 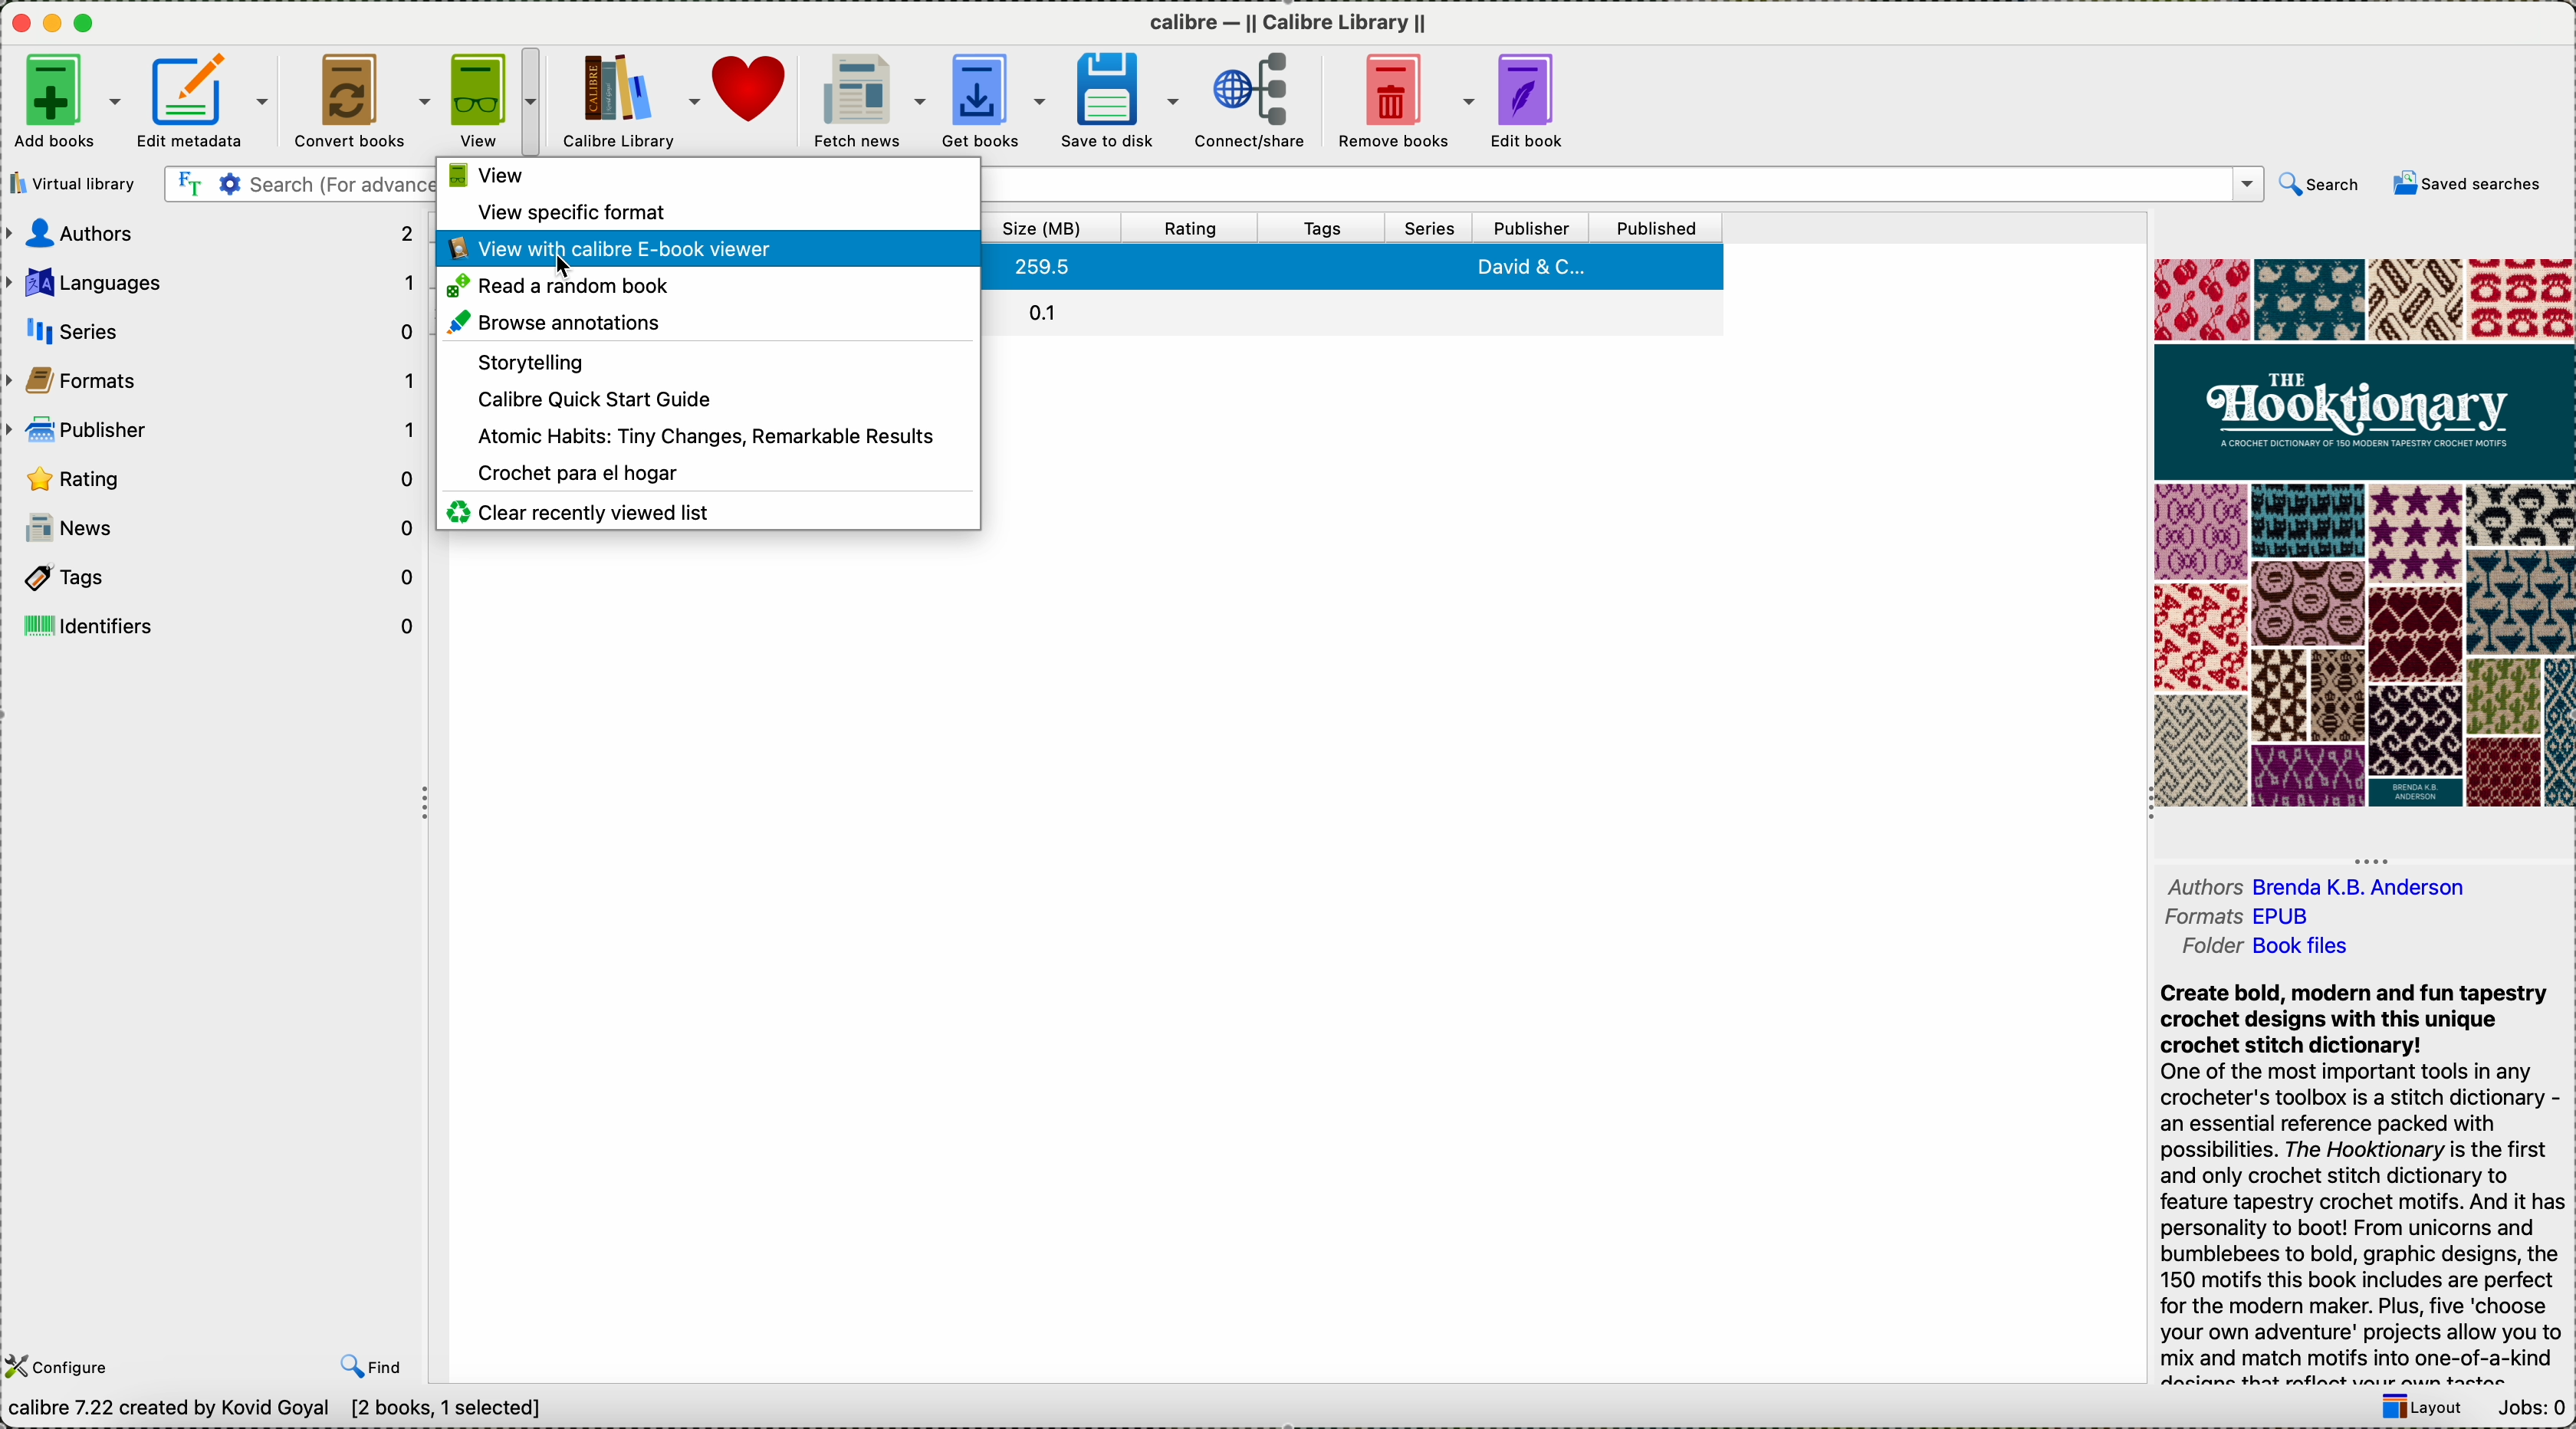 I want to click on configure, so click(x=84, y=1352).